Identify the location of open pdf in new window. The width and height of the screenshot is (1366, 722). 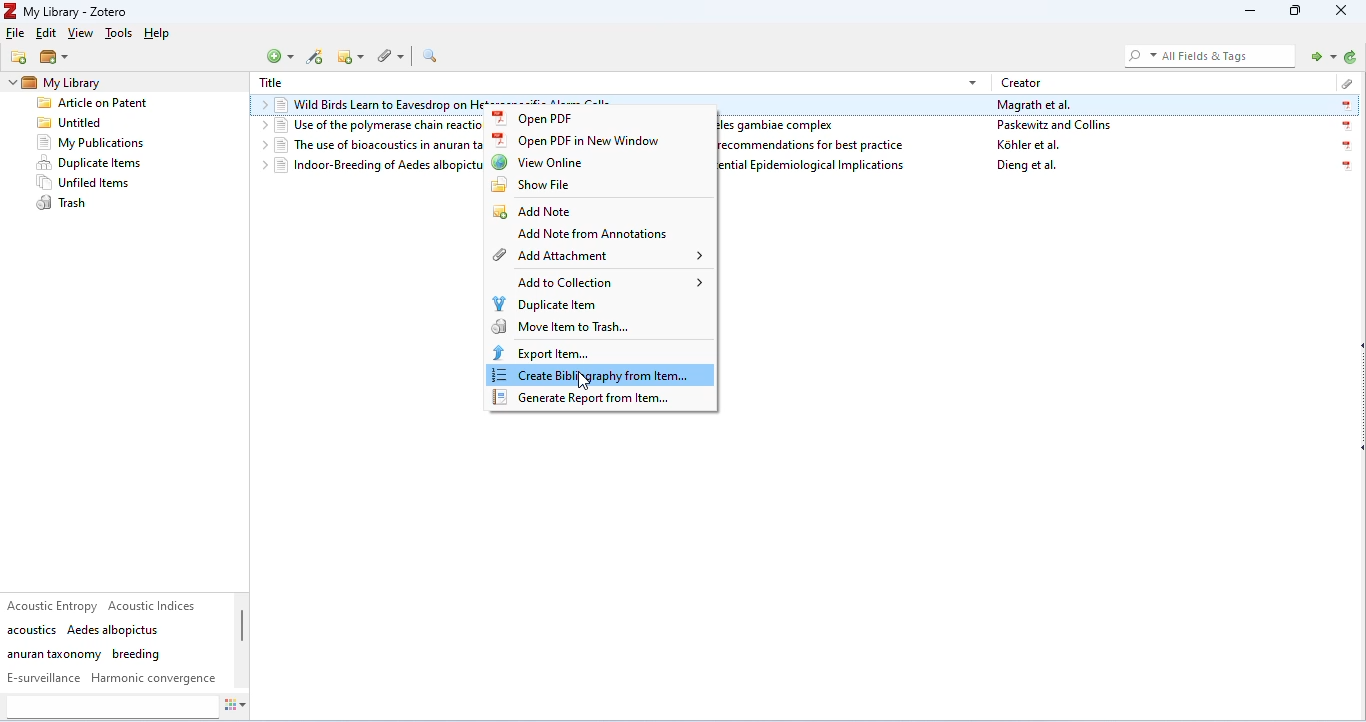
(586, 141).